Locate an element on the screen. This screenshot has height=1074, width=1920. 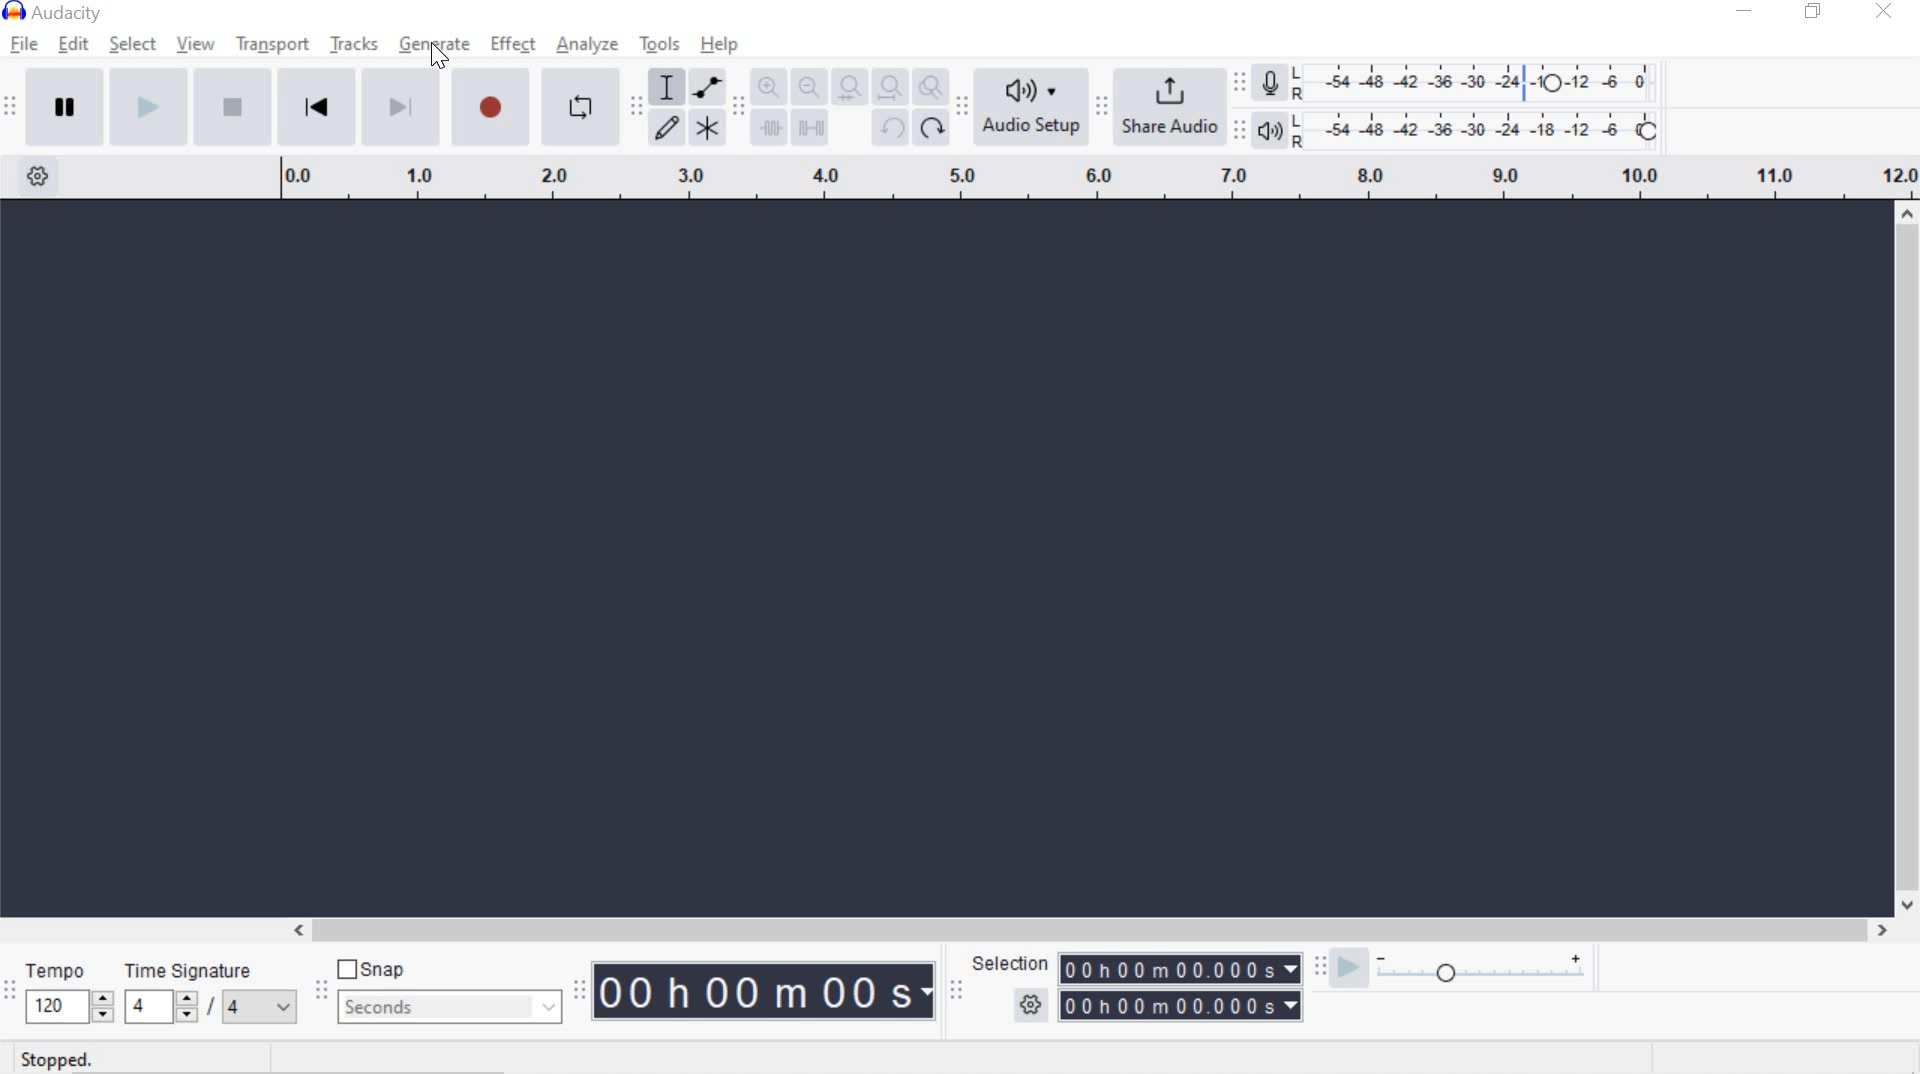
Play-at-speed toolbar is located at coordinates (1325, 969).